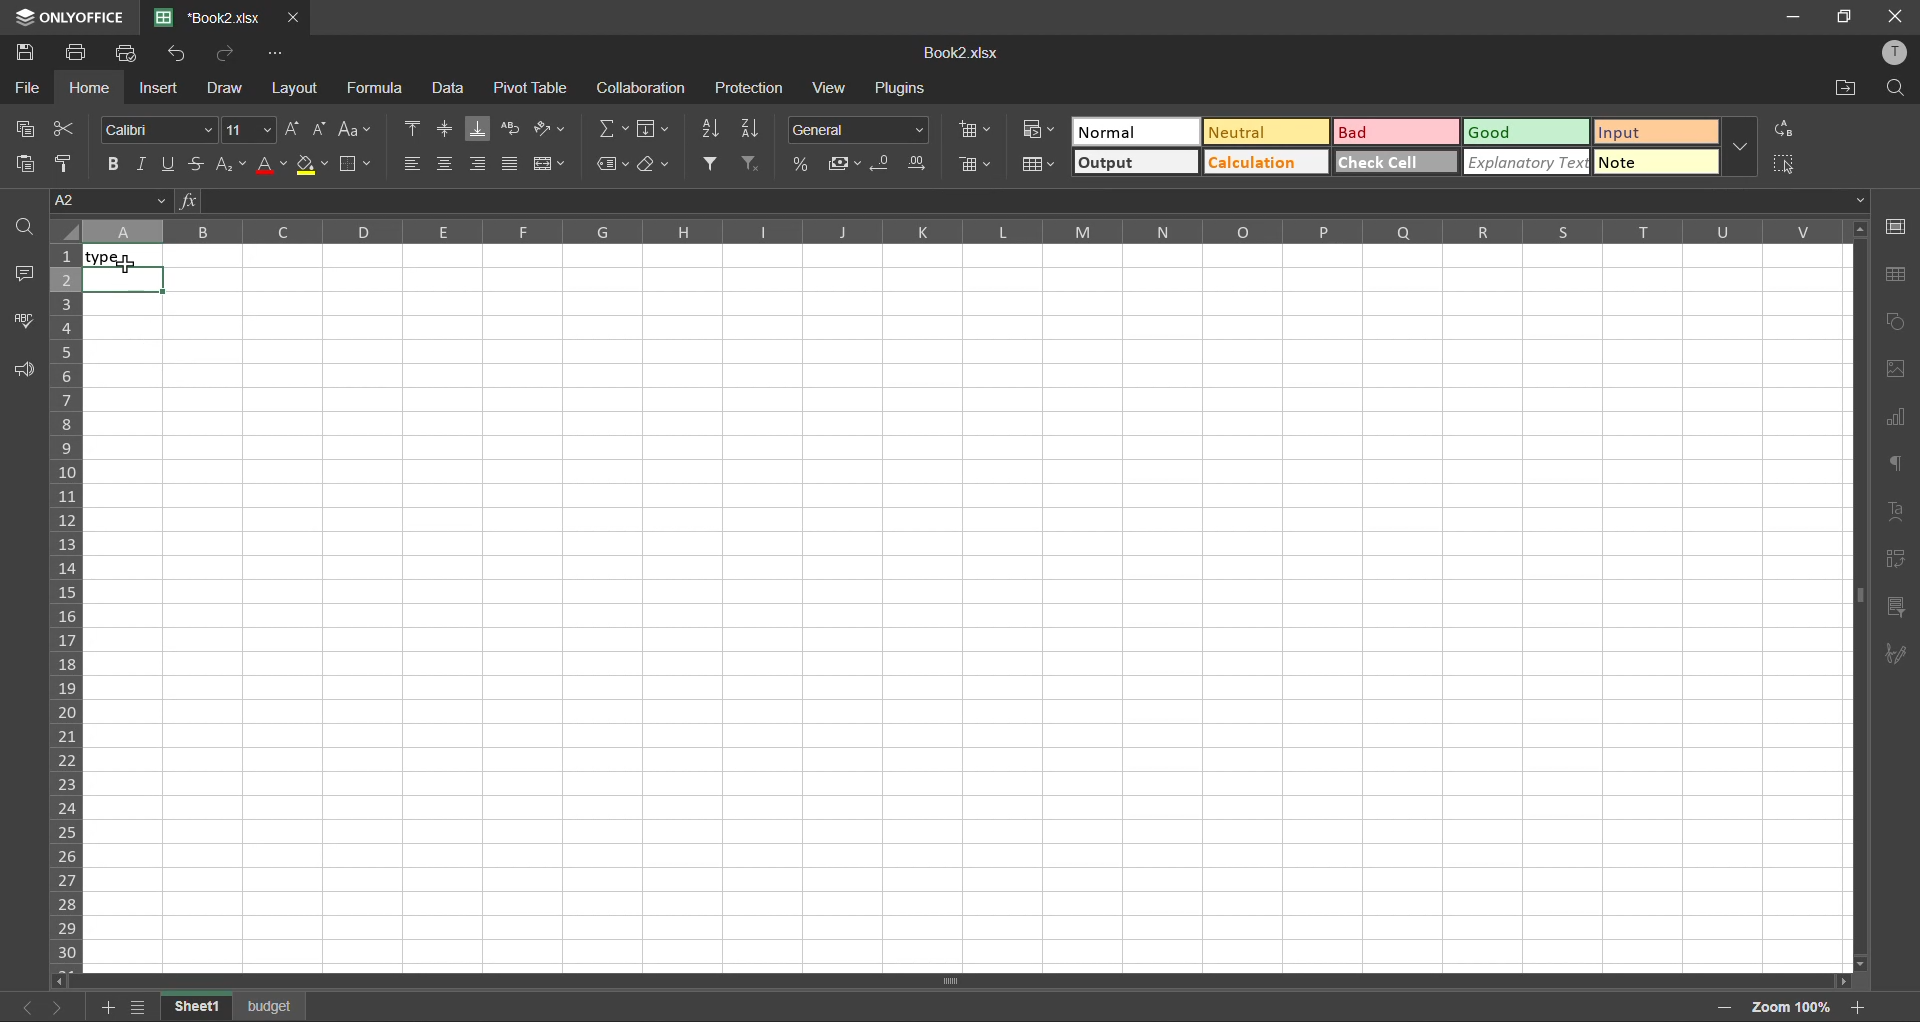 This screenshot has height=1022, width=1920. Describe the element at coordinates (412, 164) in the screenshot. I see `align left` at that location.